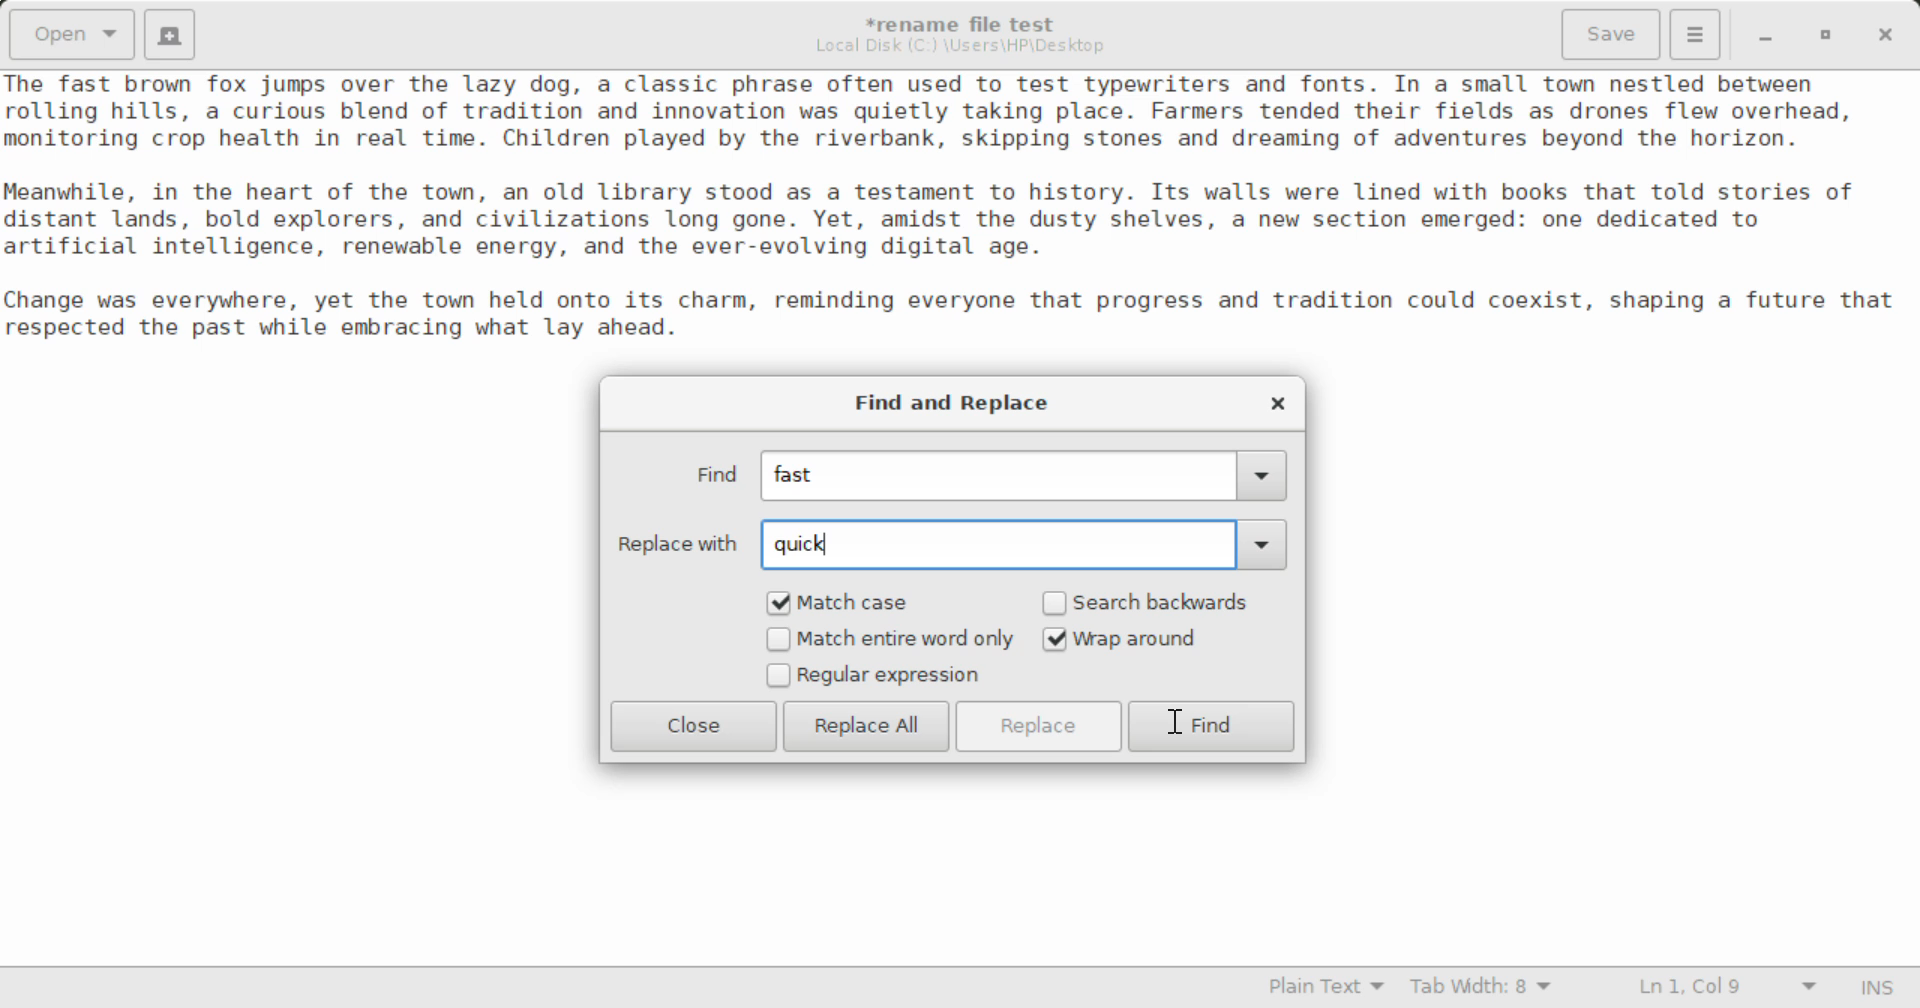  I want to click on Close Window, so click(1882, 34).